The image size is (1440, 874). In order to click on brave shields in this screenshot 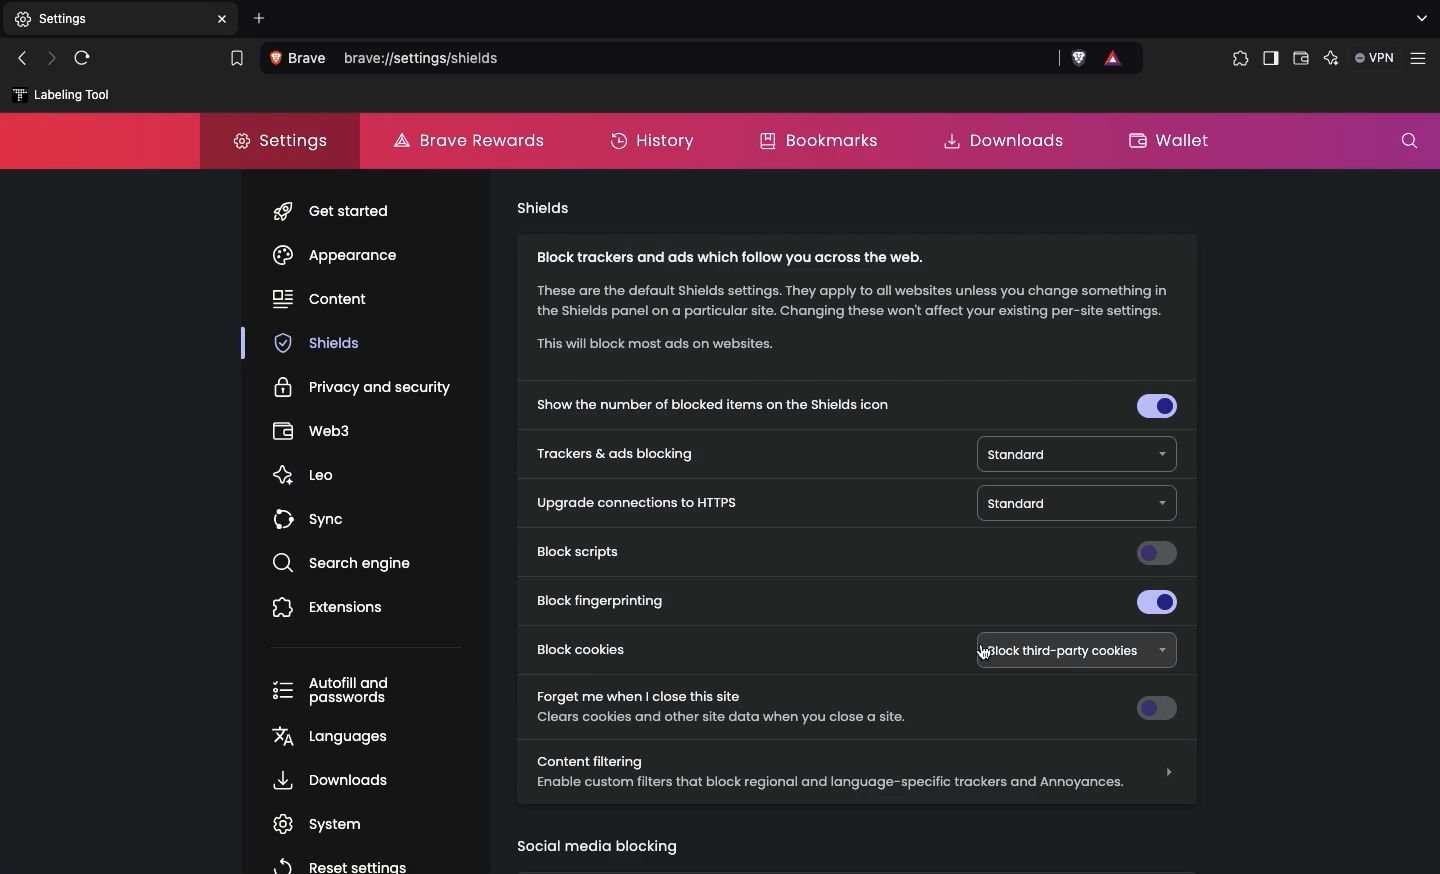, I will do `click(1075, 57)`.